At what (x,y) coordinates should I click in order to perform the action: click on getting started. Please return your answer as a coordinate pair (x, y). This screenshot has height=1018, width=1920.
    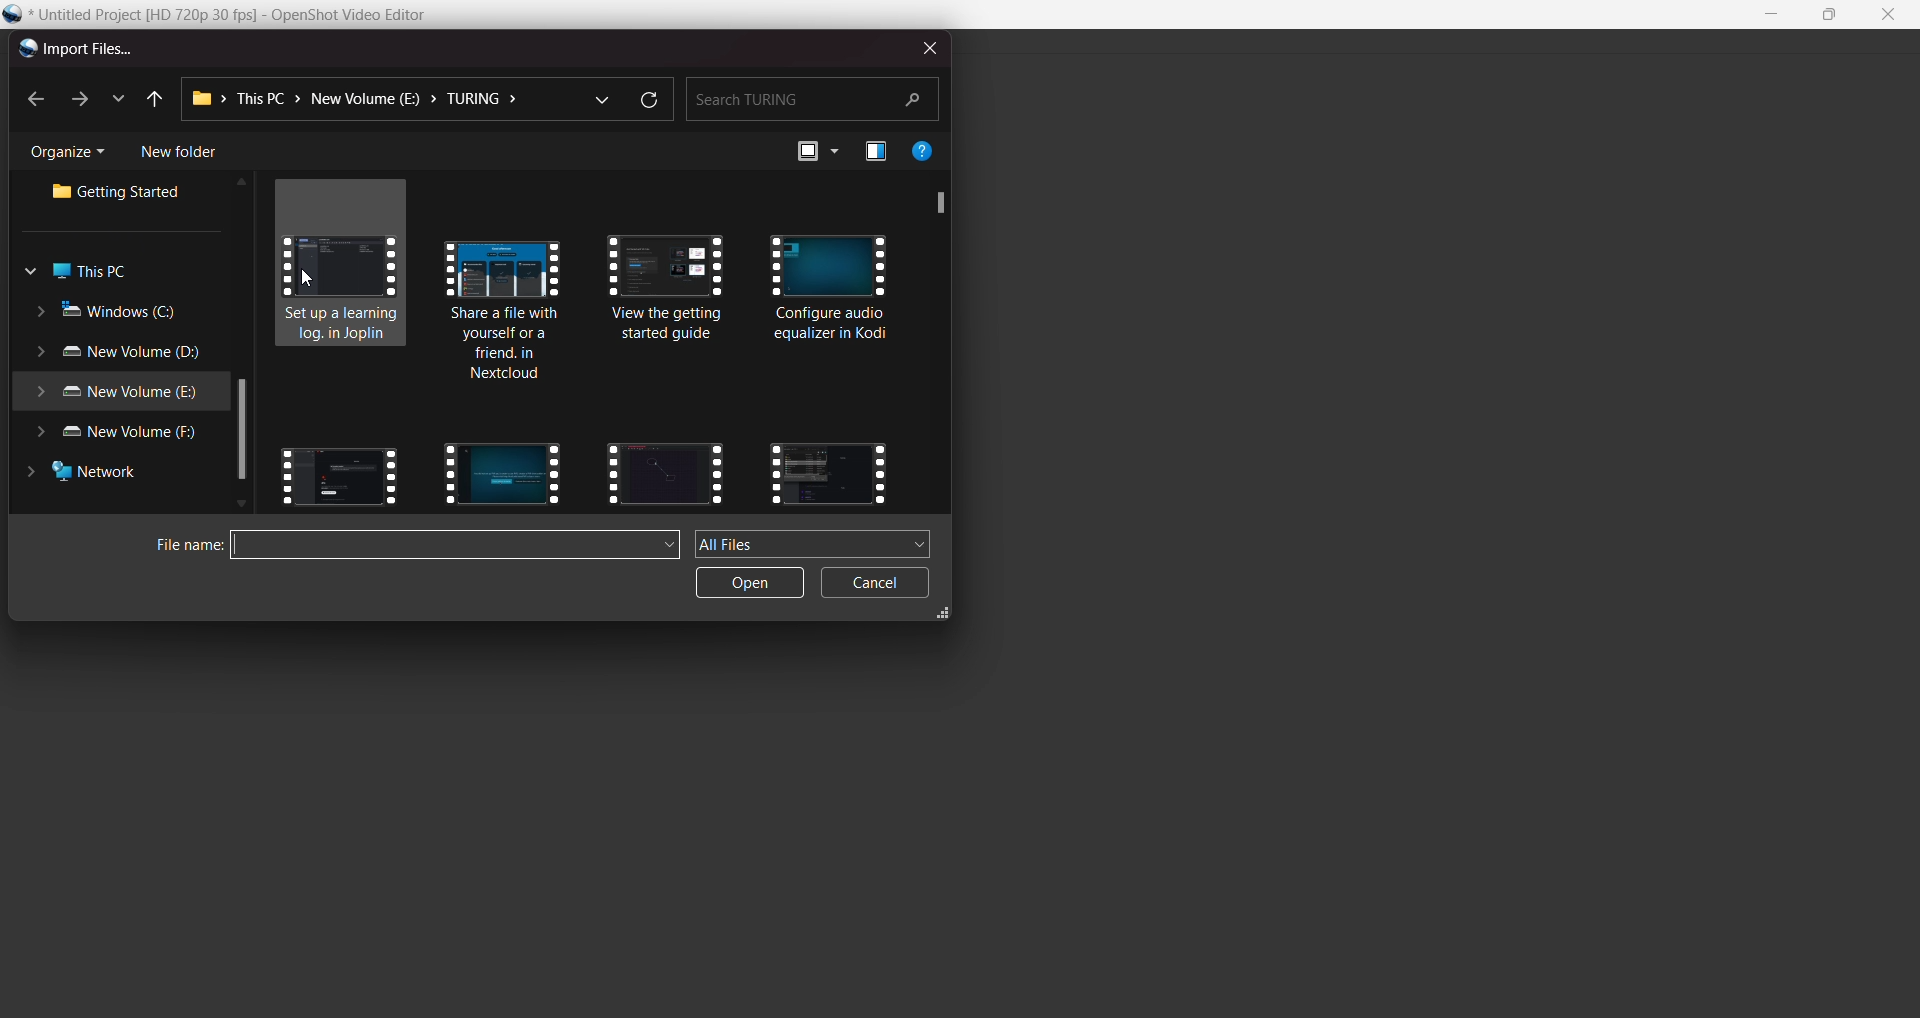
    Looking at the image, I should click on (123, 194).